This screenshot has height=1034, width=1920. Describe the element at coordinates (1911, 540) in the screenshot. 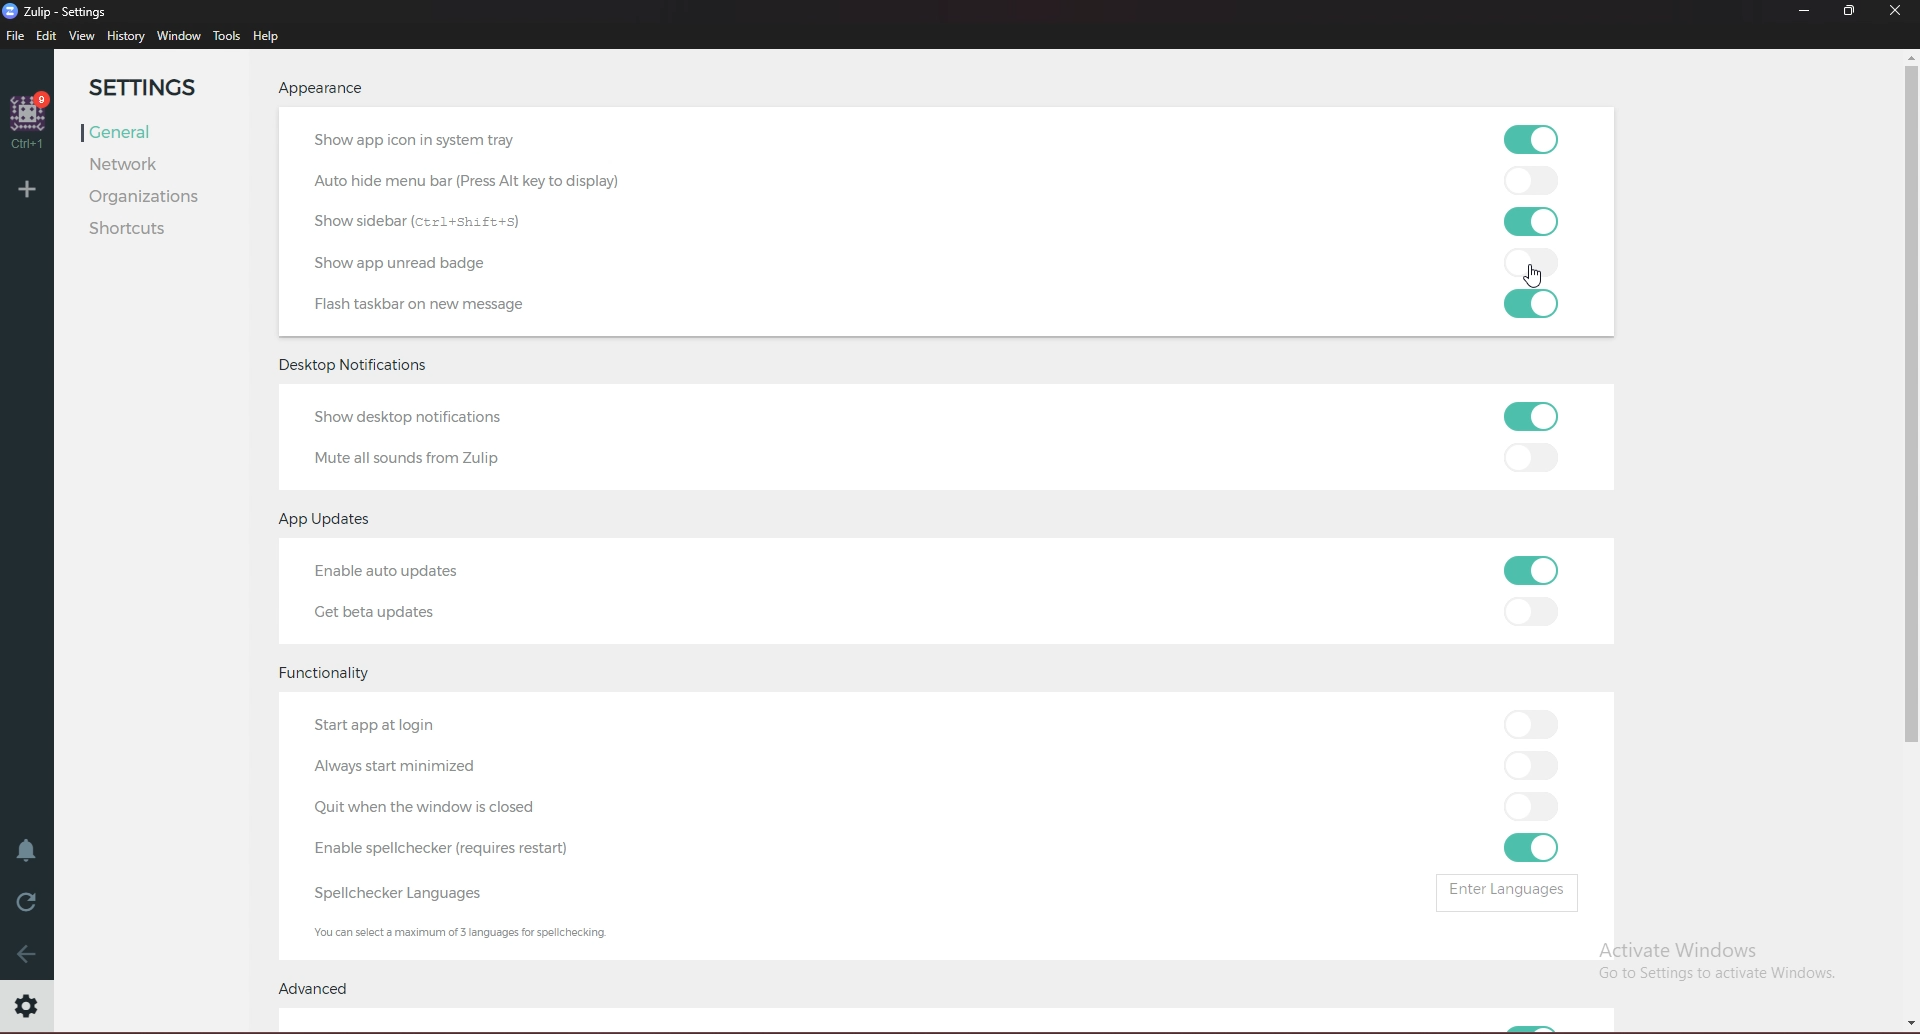

I see `scroll bar` at that location.